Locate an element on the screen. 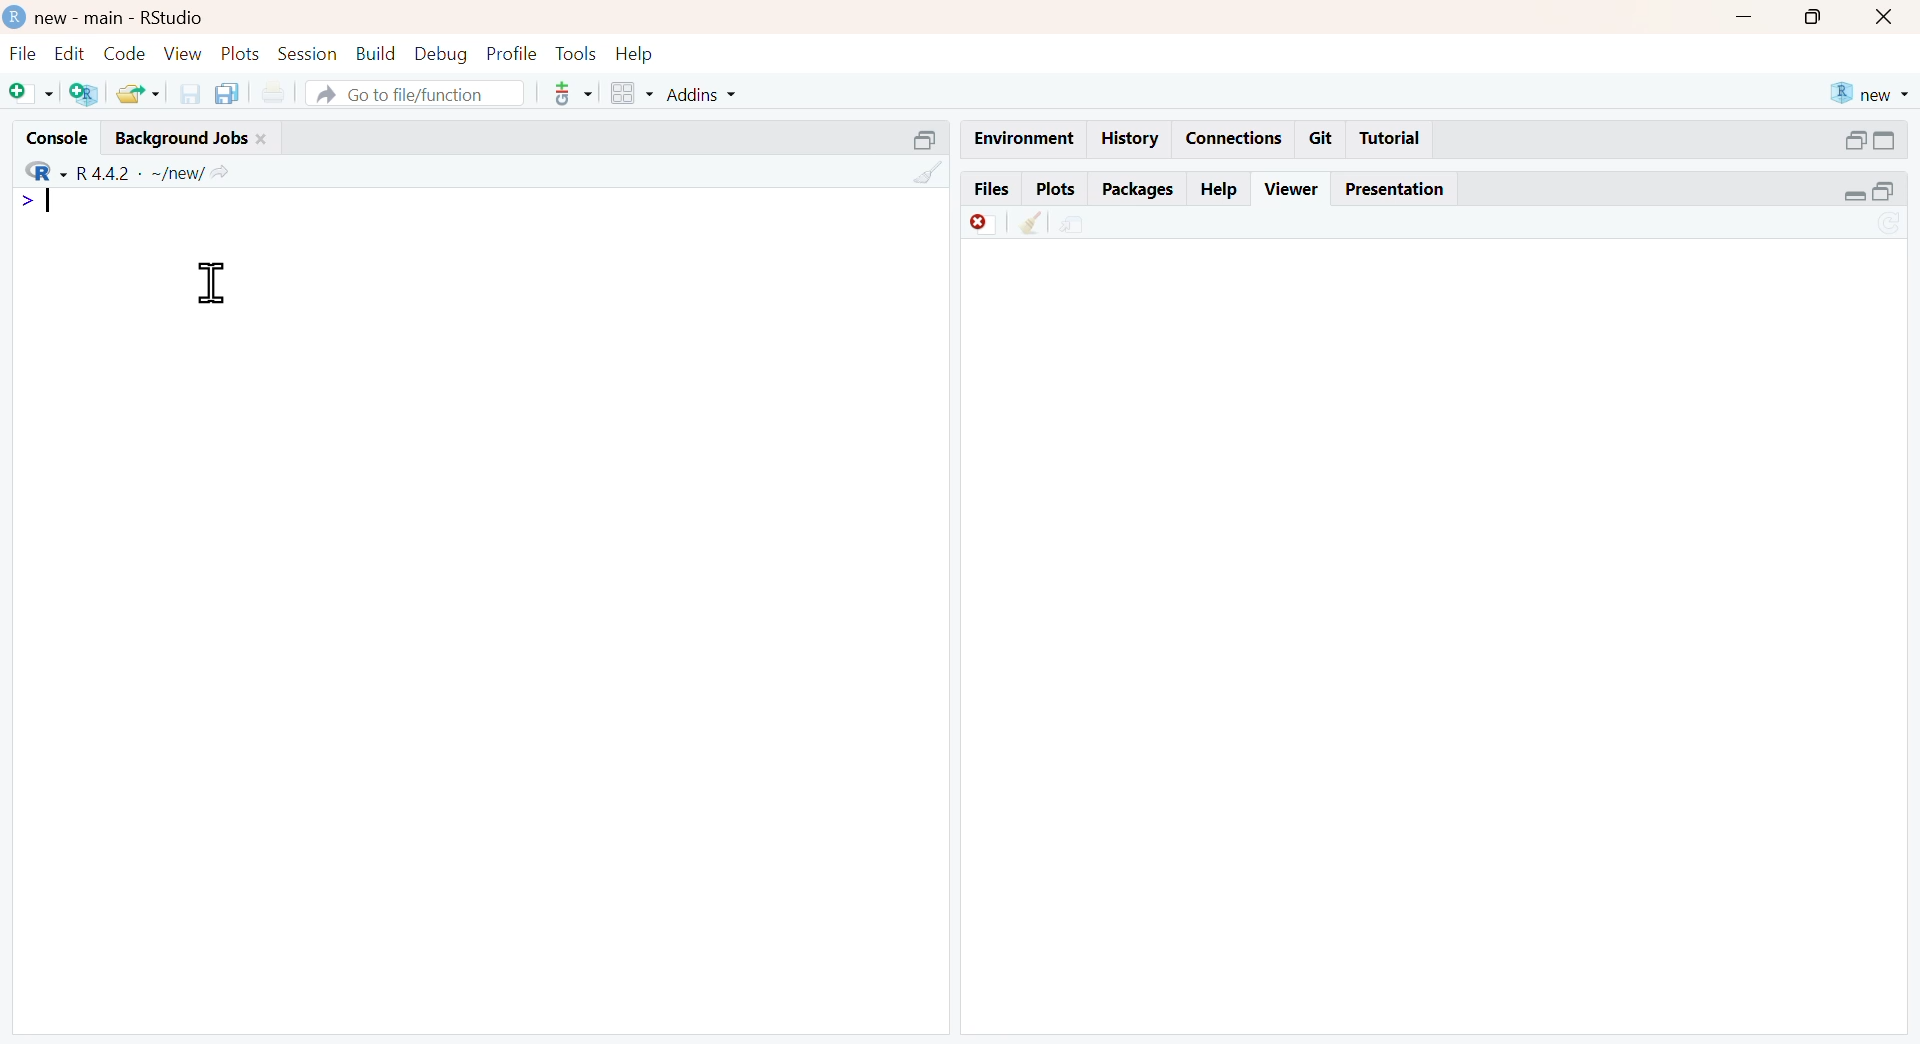 The image size is (1920, 1044). Connections is located at coordinates (1237, 135).